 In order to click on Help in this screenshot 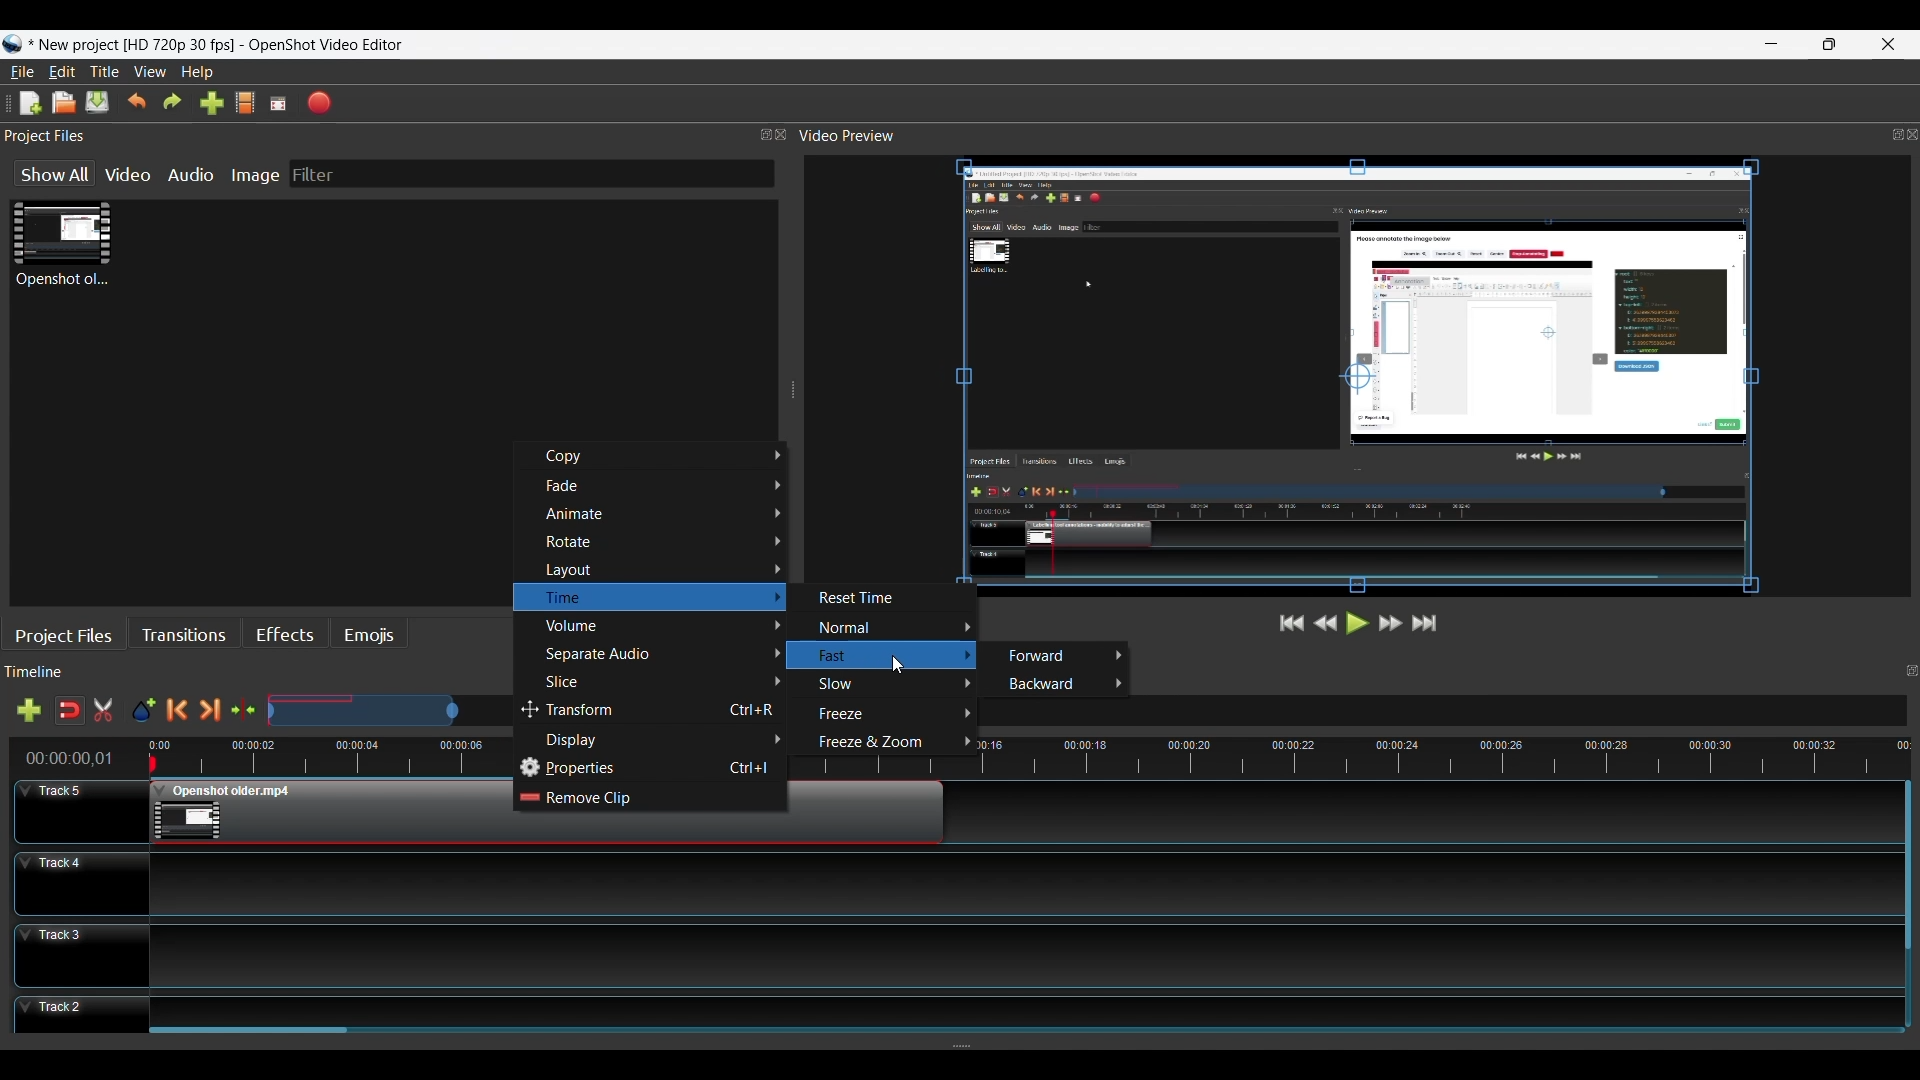, I will do `click(197, 73)`.